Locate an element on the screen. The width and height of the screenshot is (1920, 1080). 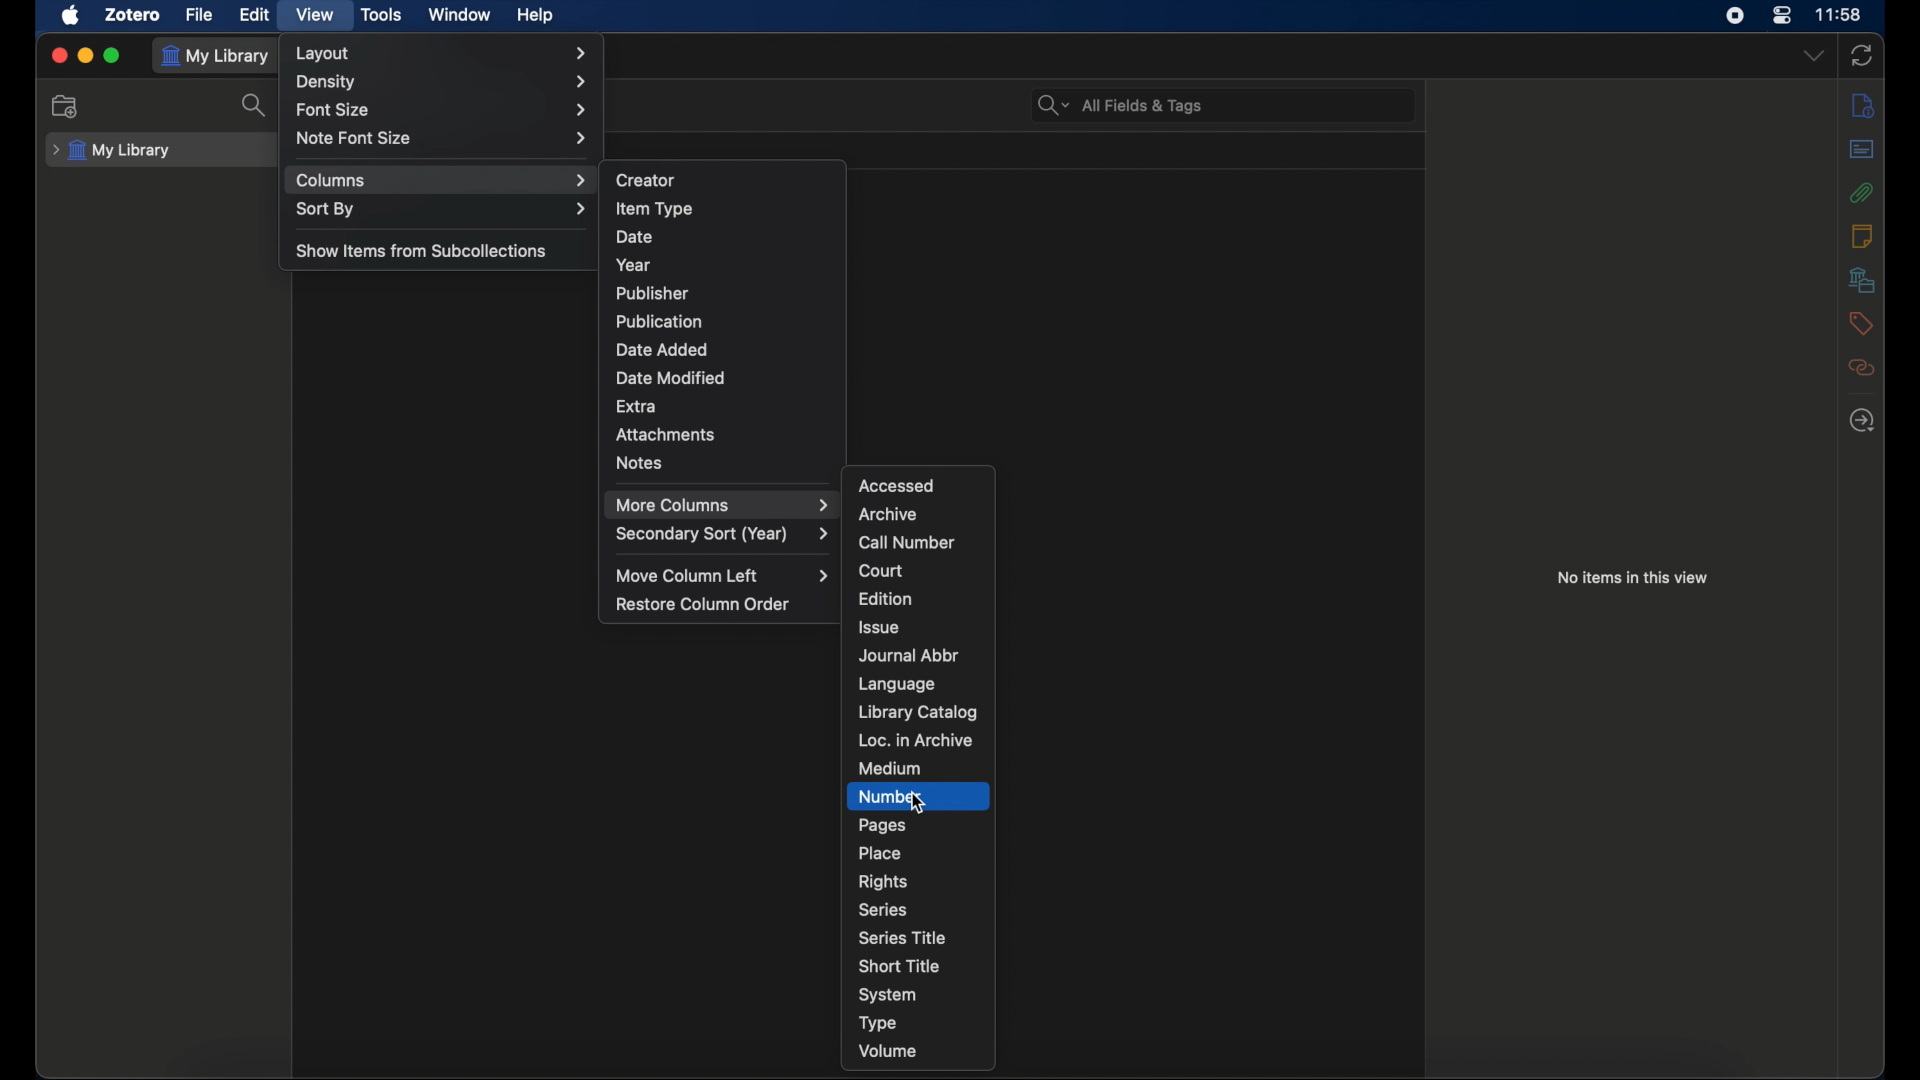
language is located at coordinates (899, 684).